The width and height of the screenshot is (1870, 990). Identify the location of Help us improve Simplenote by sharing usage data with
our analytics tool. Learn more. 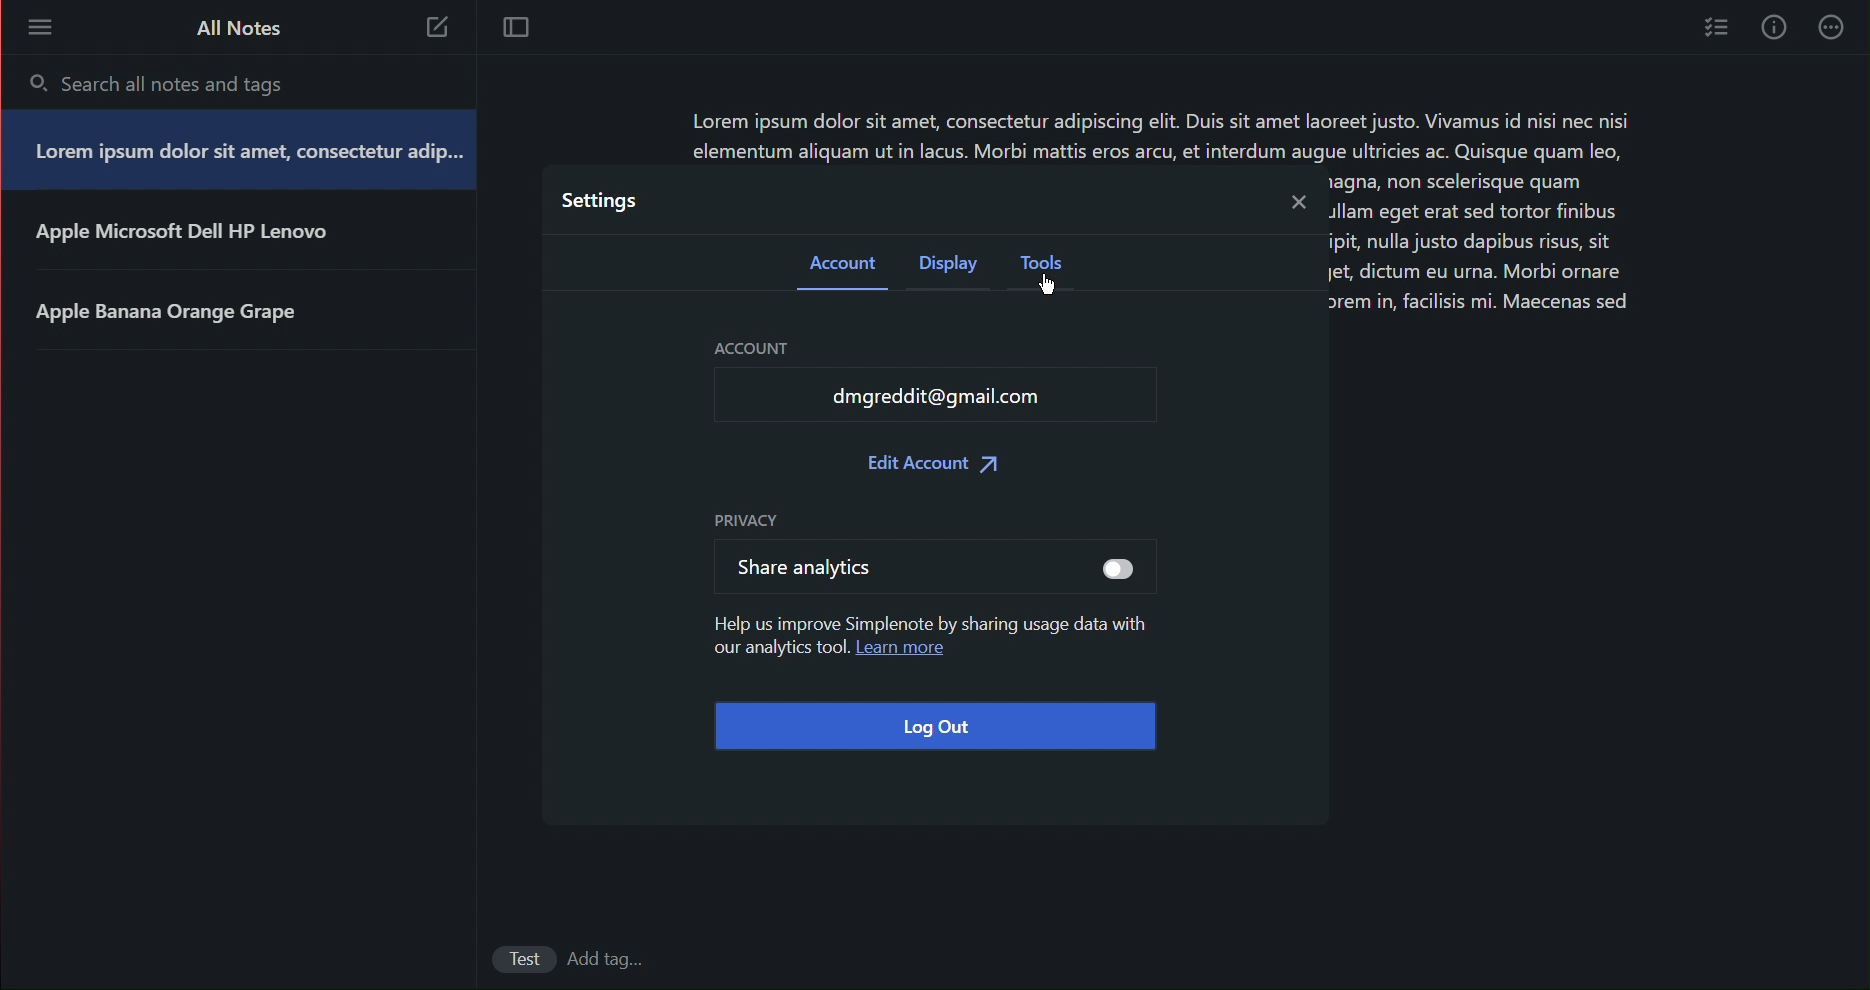
(931, 644).